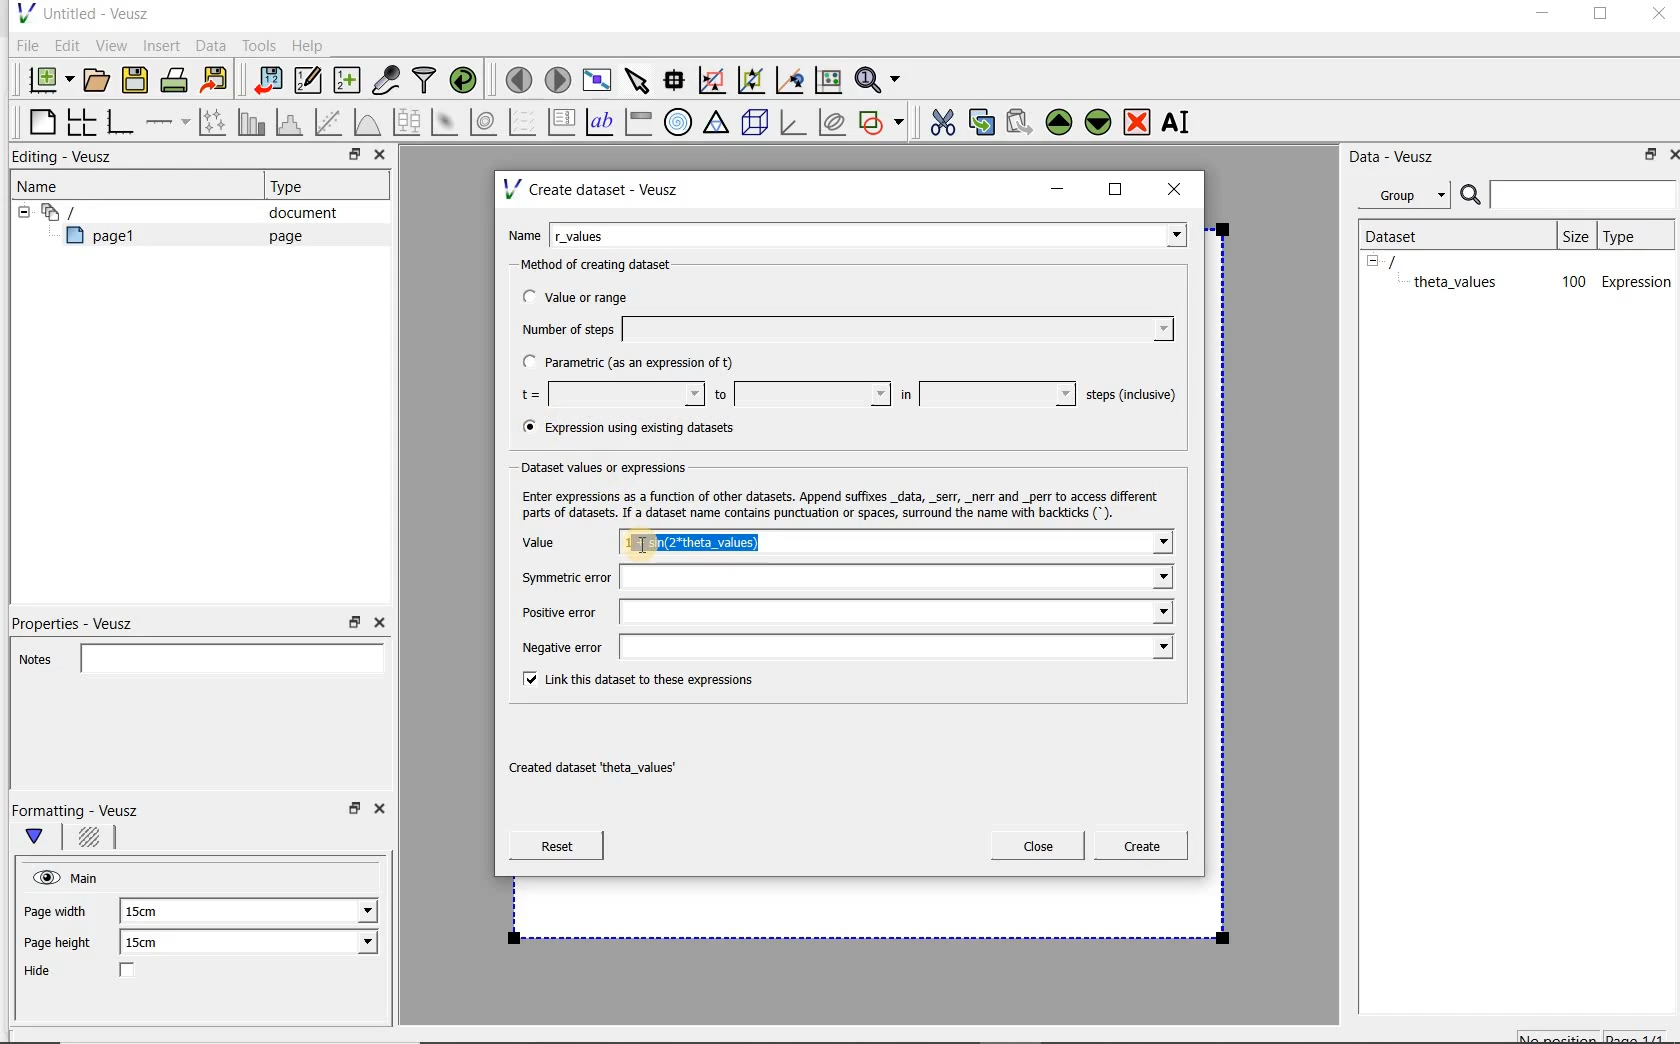 This screenshot has height=1044, width=1680. What do you see at coordinates (1633, 235) in the screenshot?
I see `Type` at bounding box center [1633, 235].